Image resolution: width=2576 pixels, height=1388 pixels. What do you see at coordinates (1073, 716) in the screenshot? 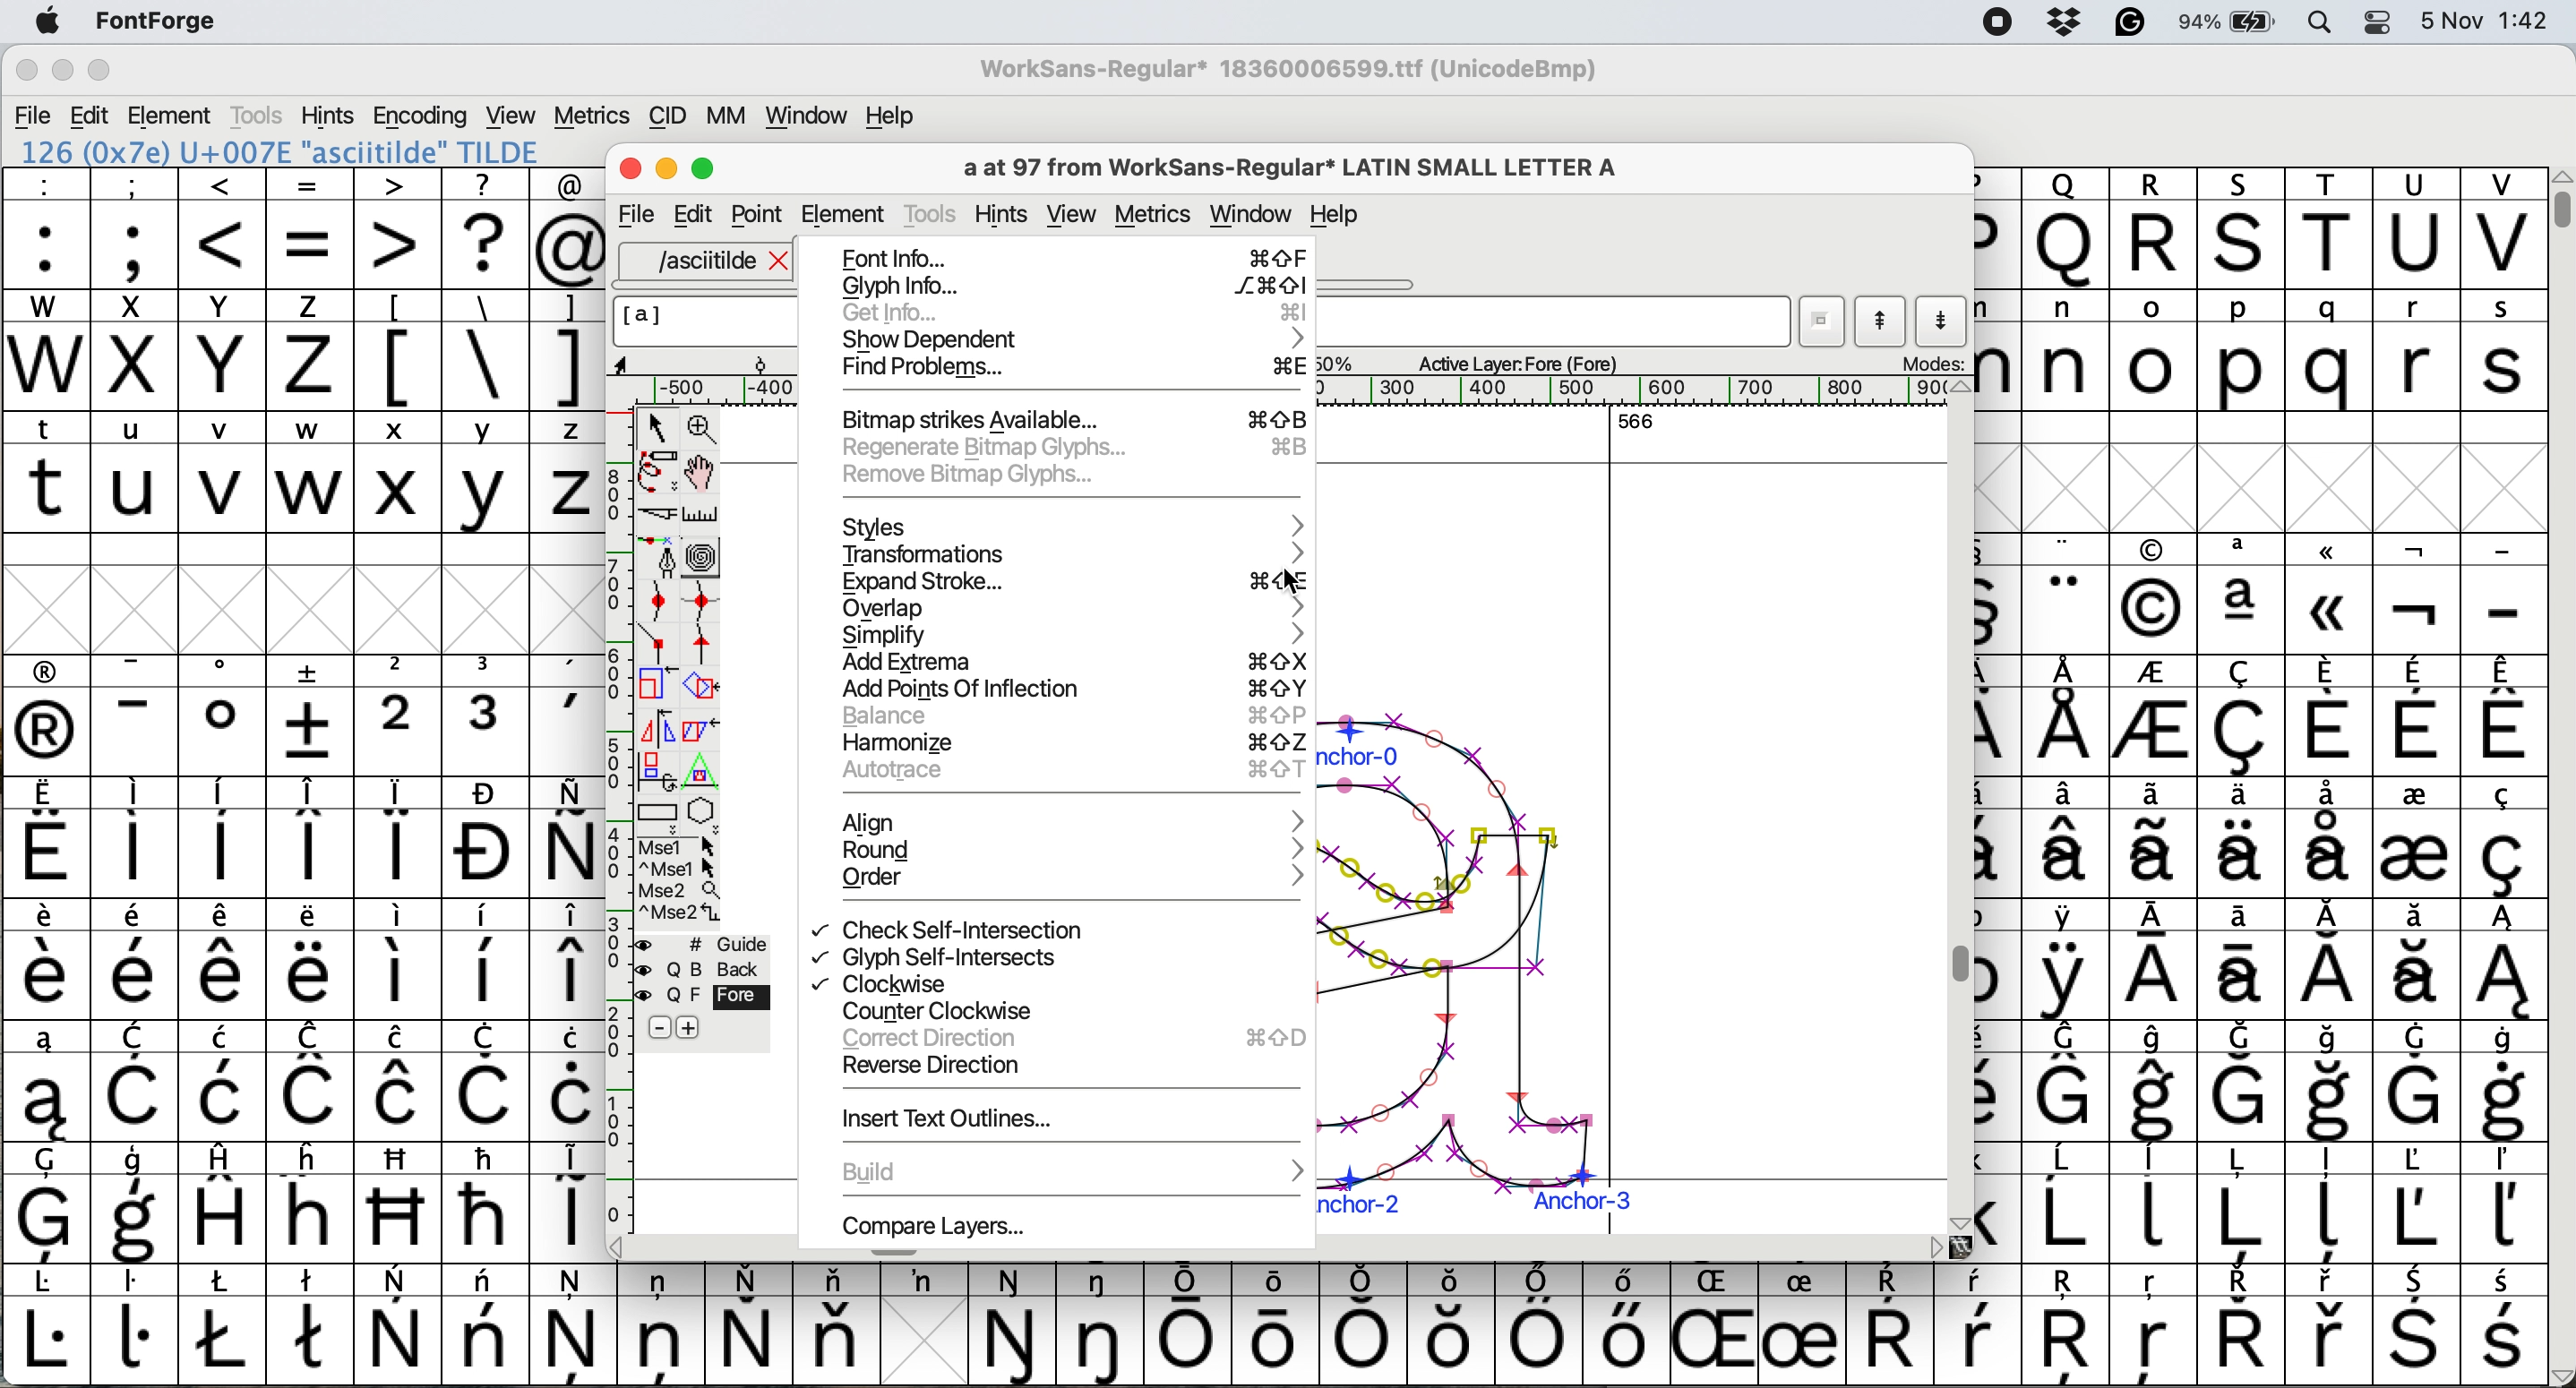
I see `balance` at bounding box center [1073, 716].